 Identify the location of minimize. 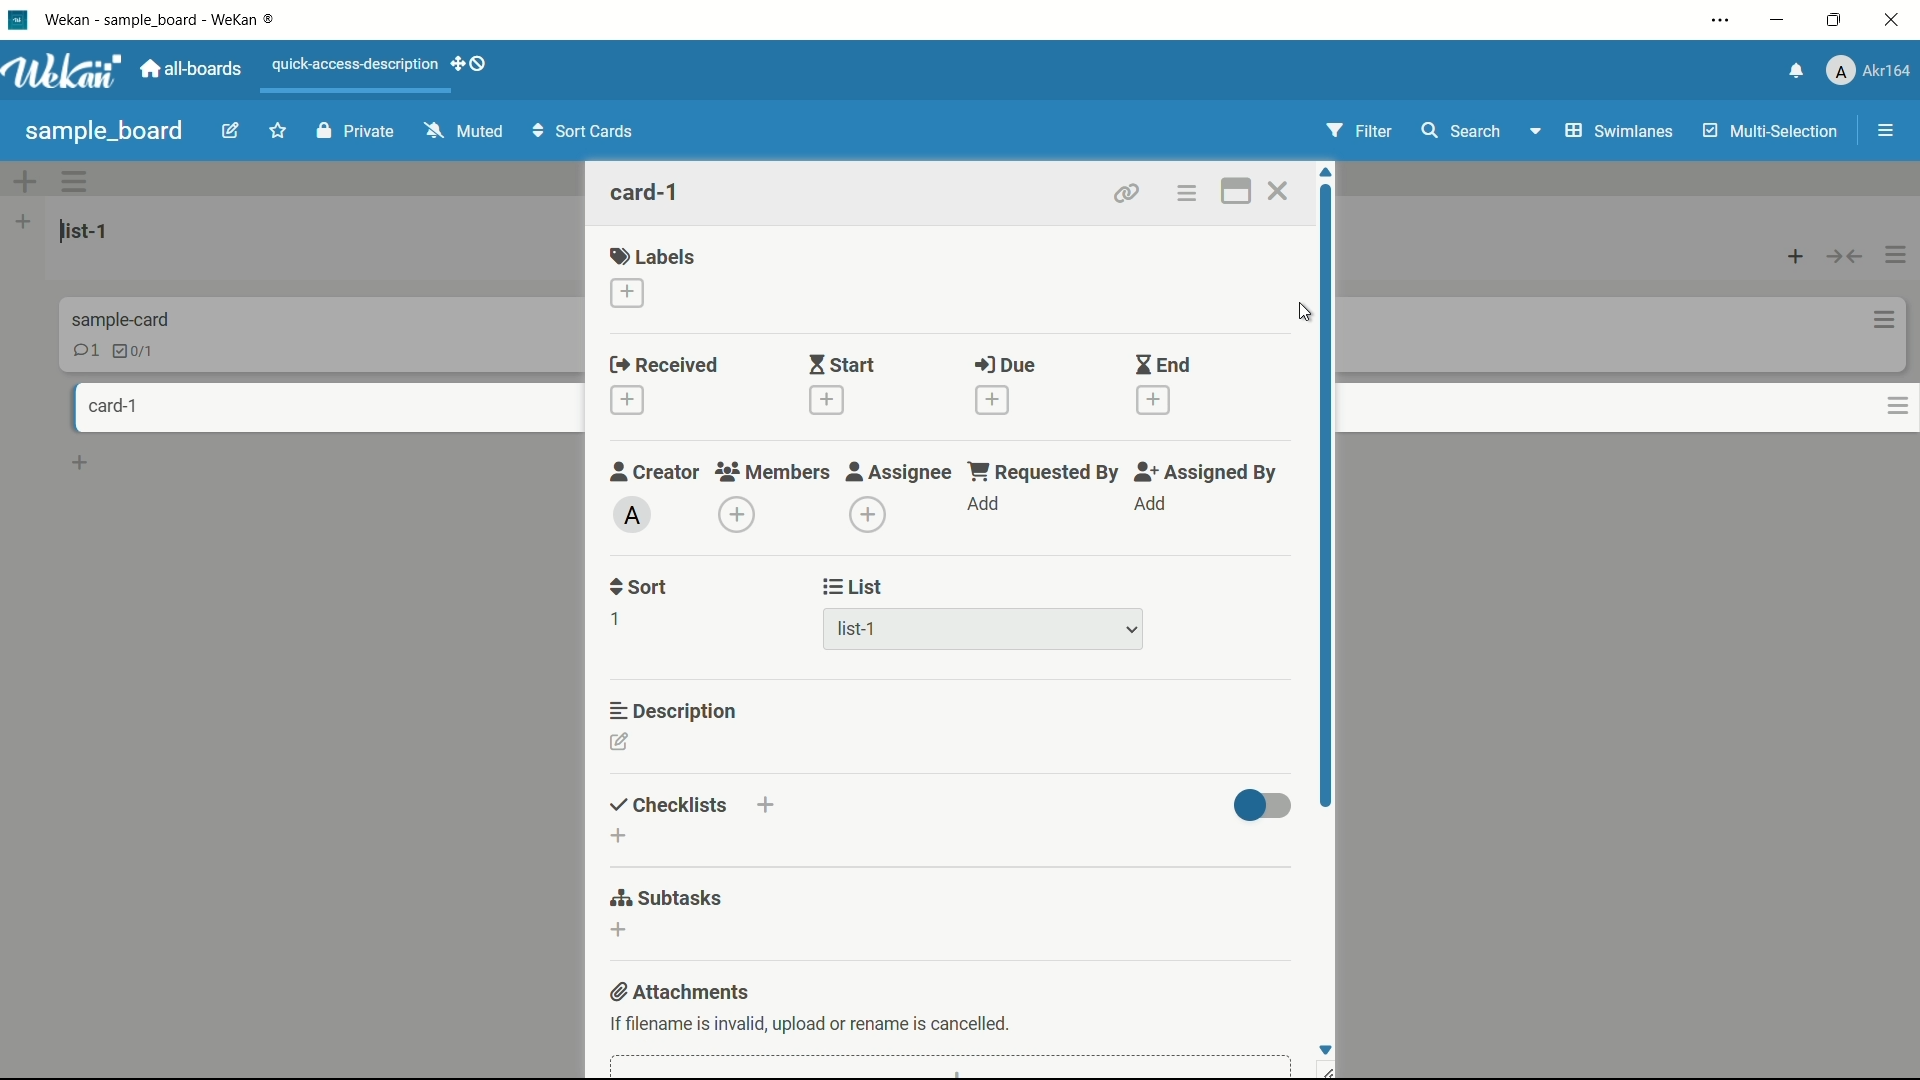
(1777, 21).